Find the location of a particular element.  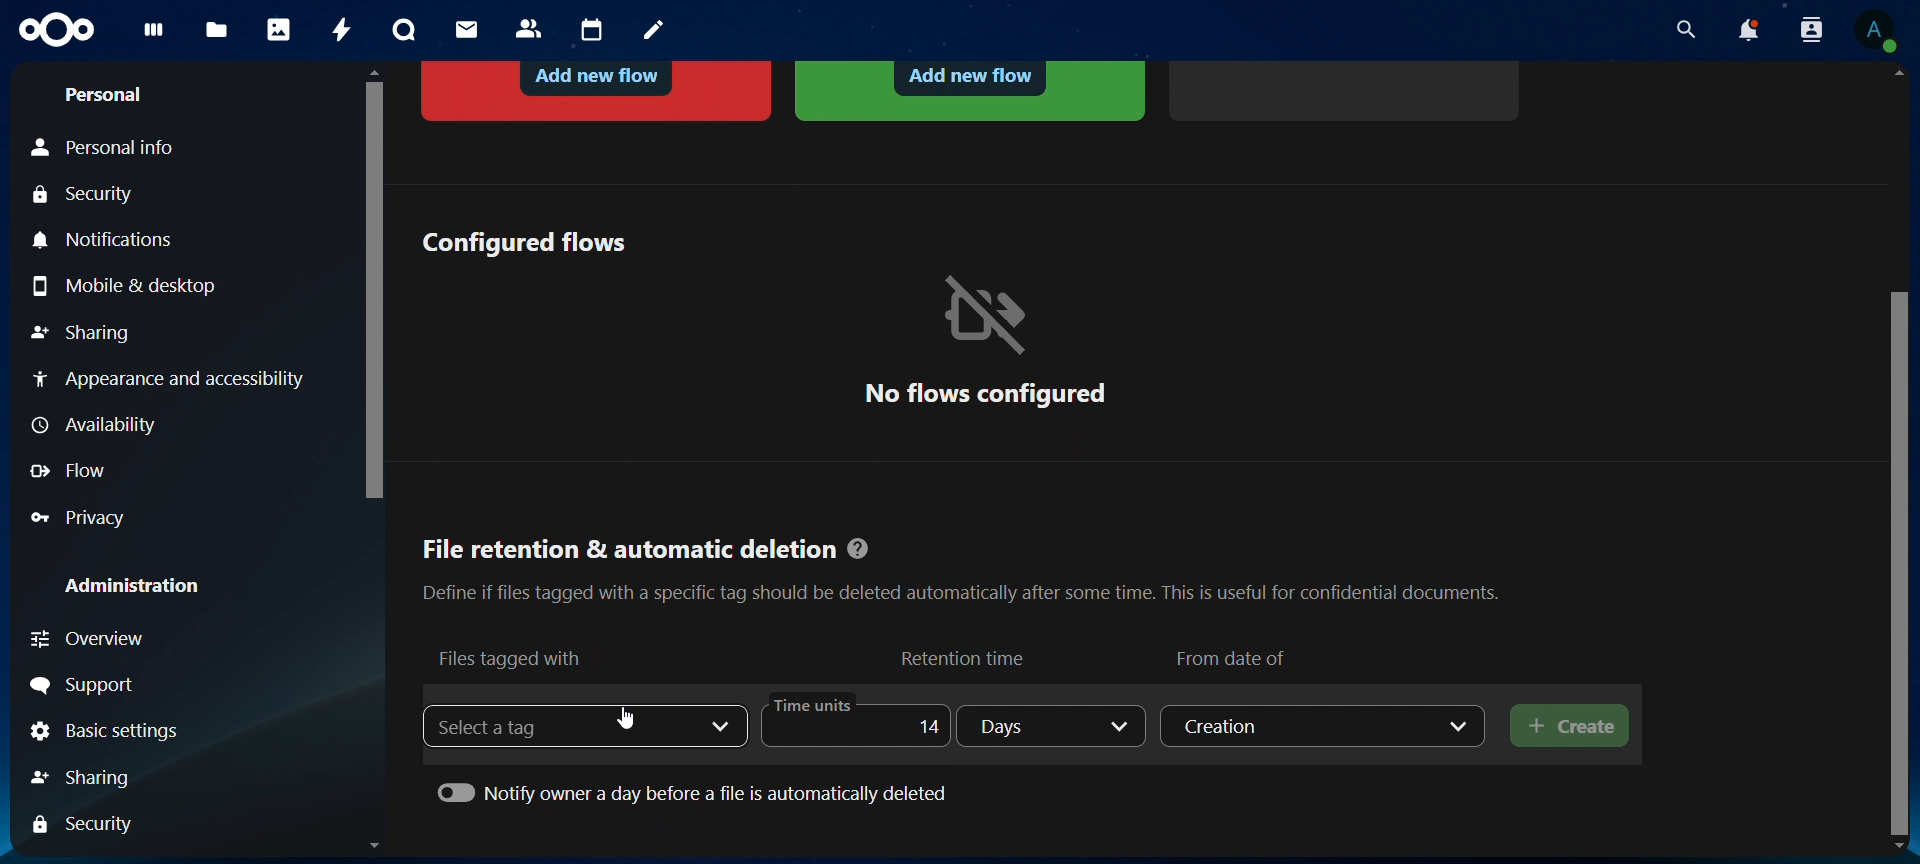

notifications is located at coordinates (109, 241).